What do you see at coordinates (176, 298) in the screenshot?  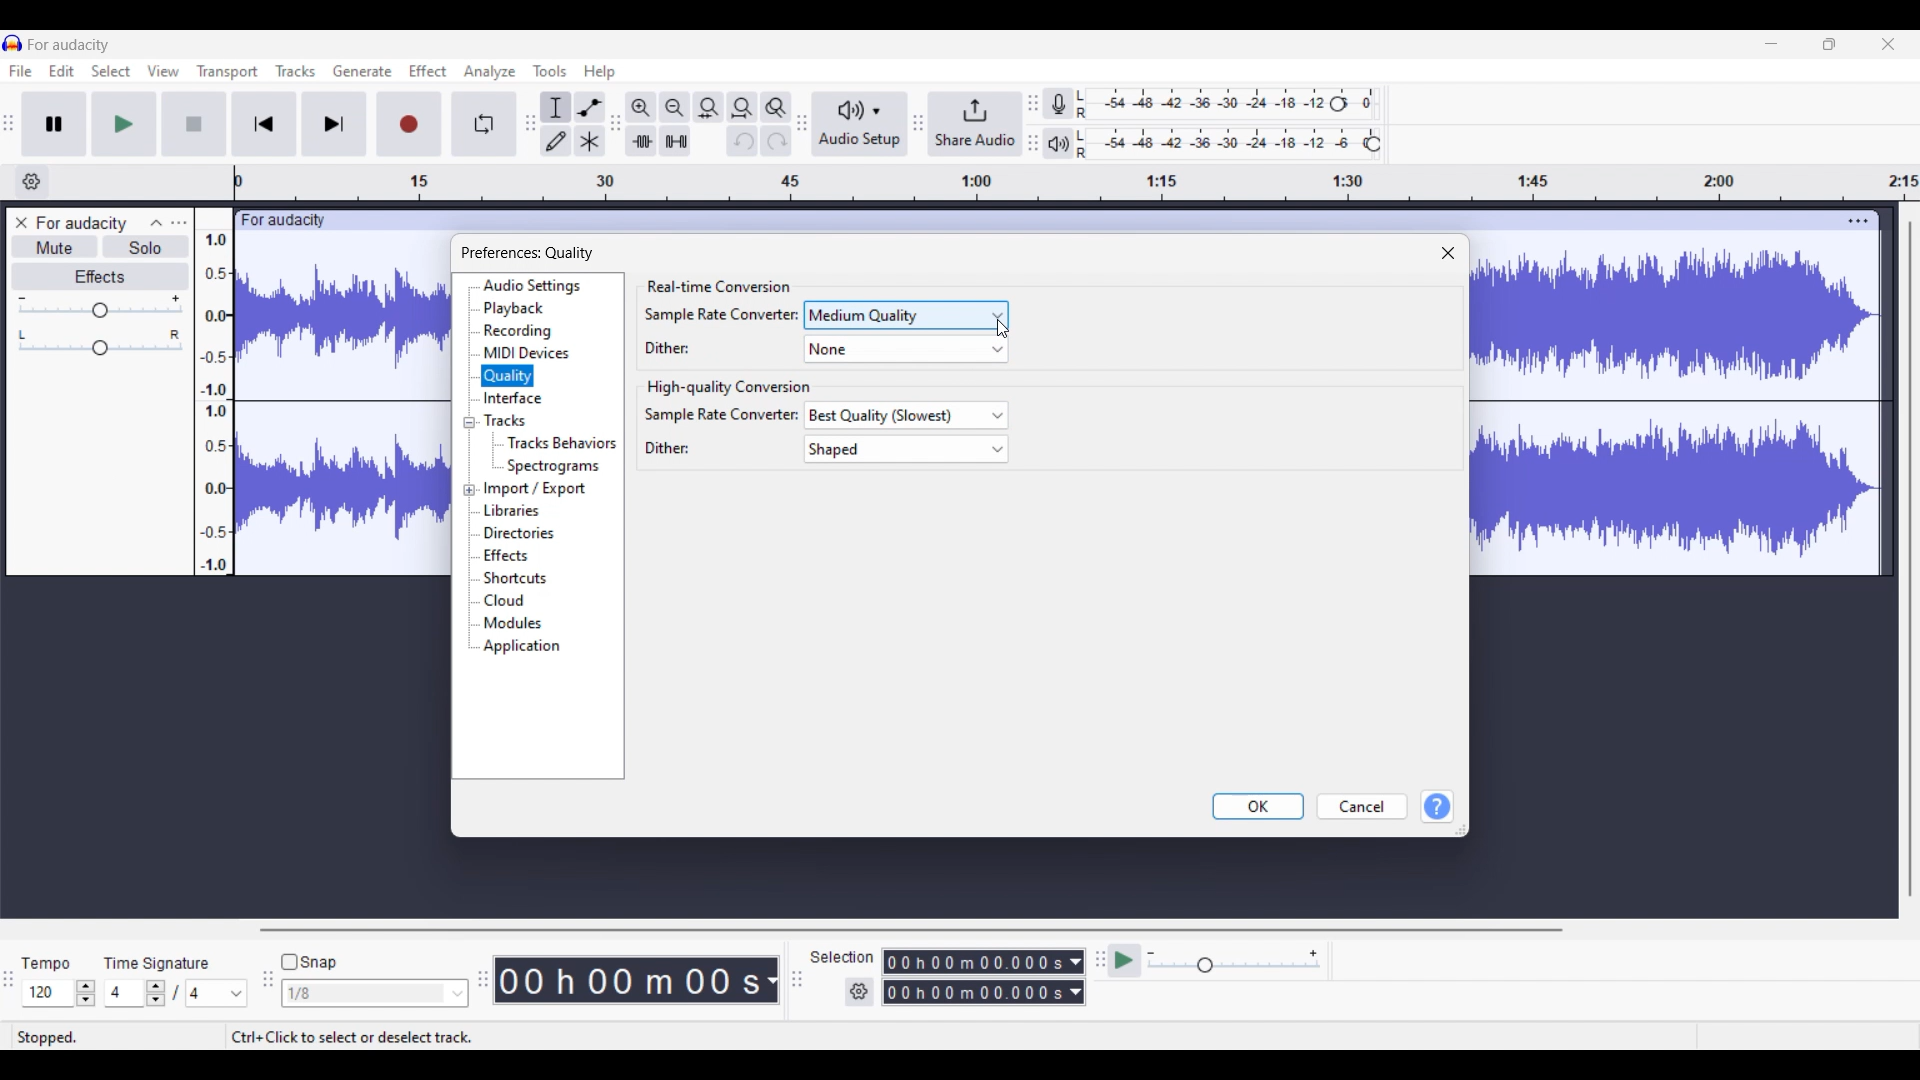 I see `Increase volume` at bounding box center [176, 298].